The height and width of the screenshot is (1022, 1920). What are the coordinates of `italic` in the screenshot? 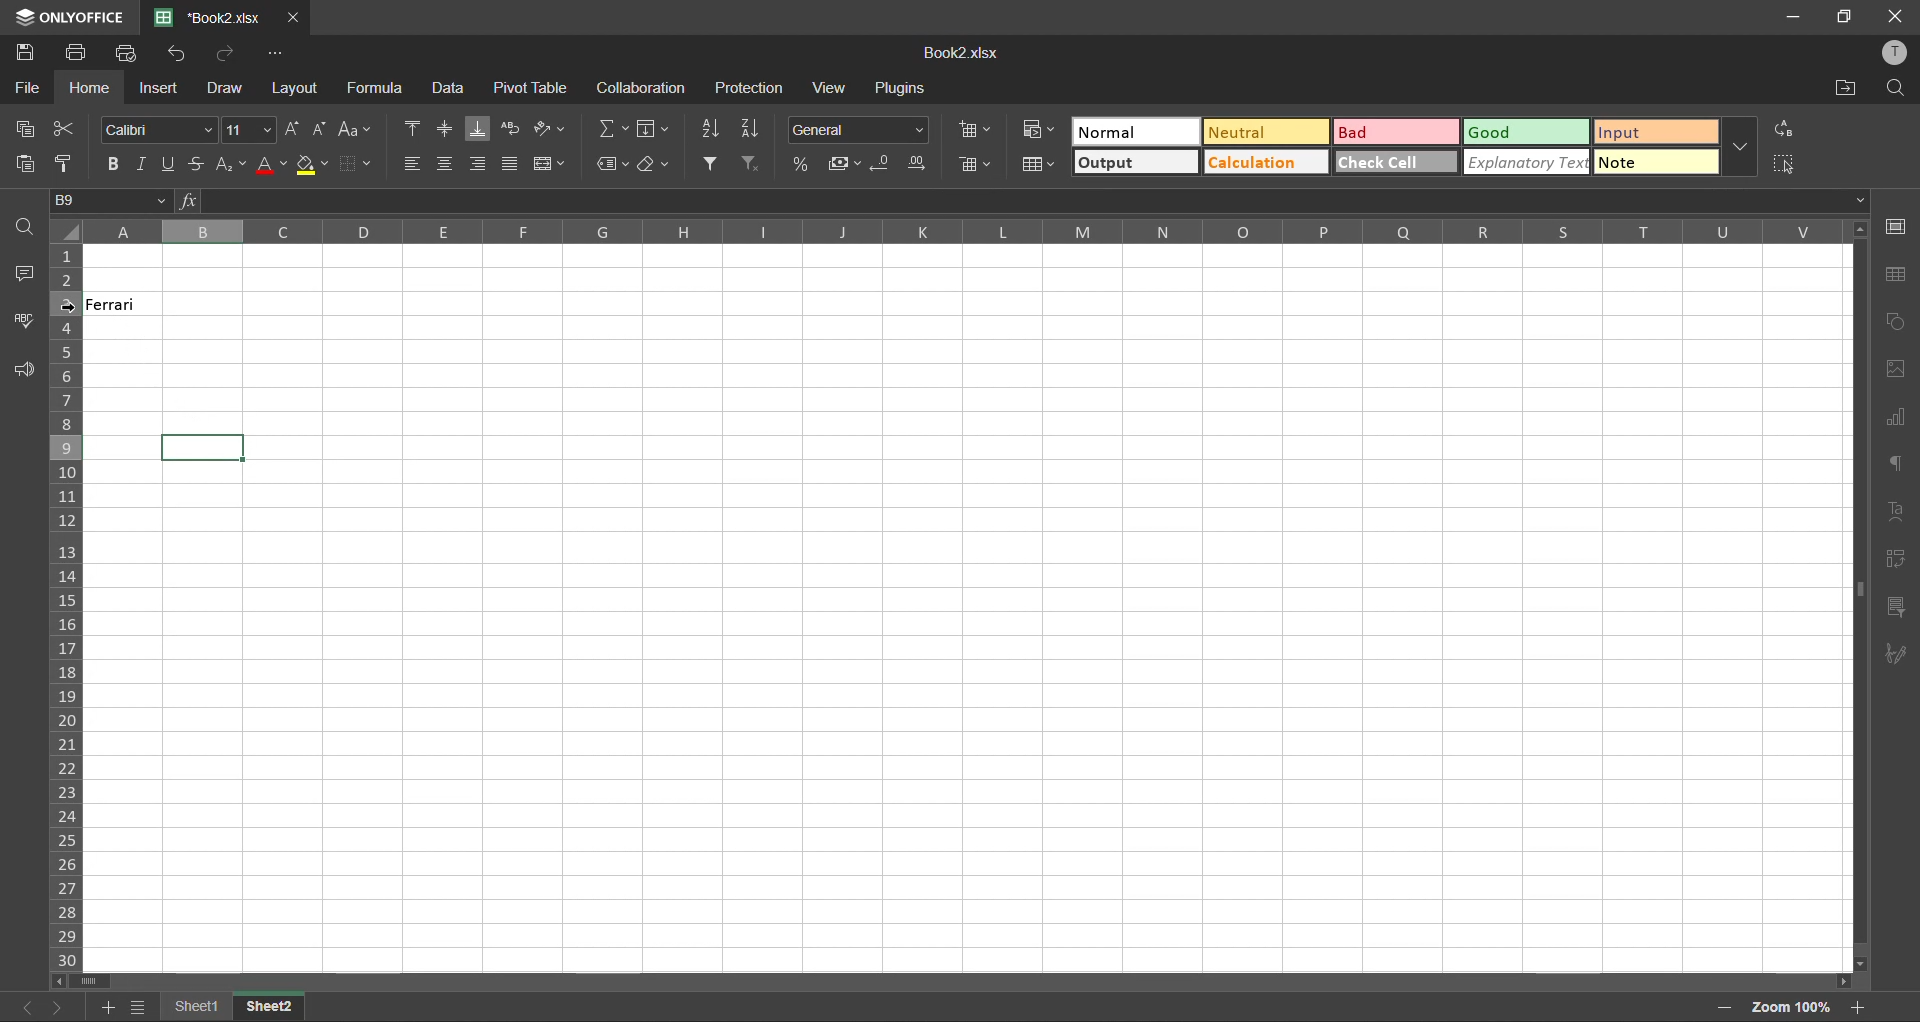 It's located at (144, 166).